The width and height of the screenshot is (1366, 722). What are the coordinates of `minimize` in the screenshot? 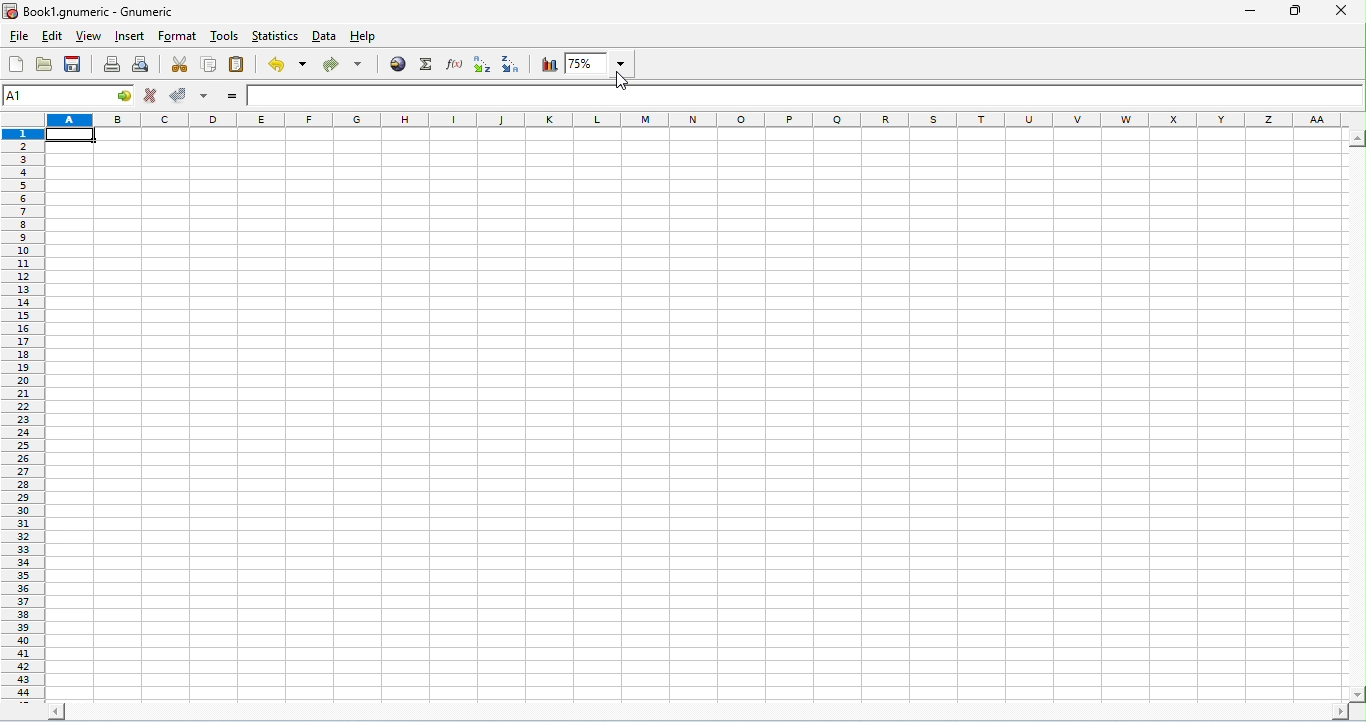 It's located at (1250, 12).